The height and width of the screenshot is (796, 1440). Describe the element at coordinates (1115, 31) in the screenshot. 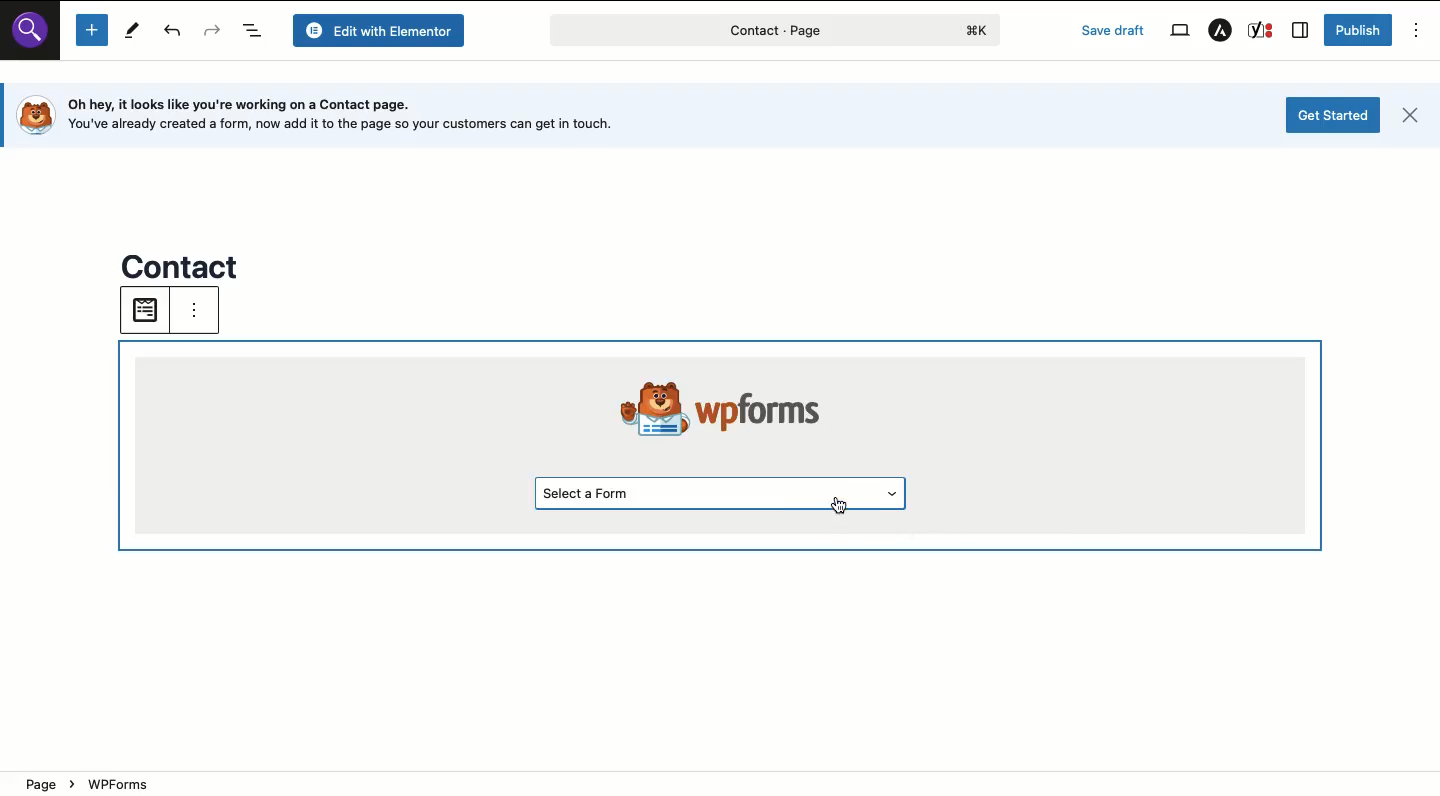

I see `Save draft` at that location.